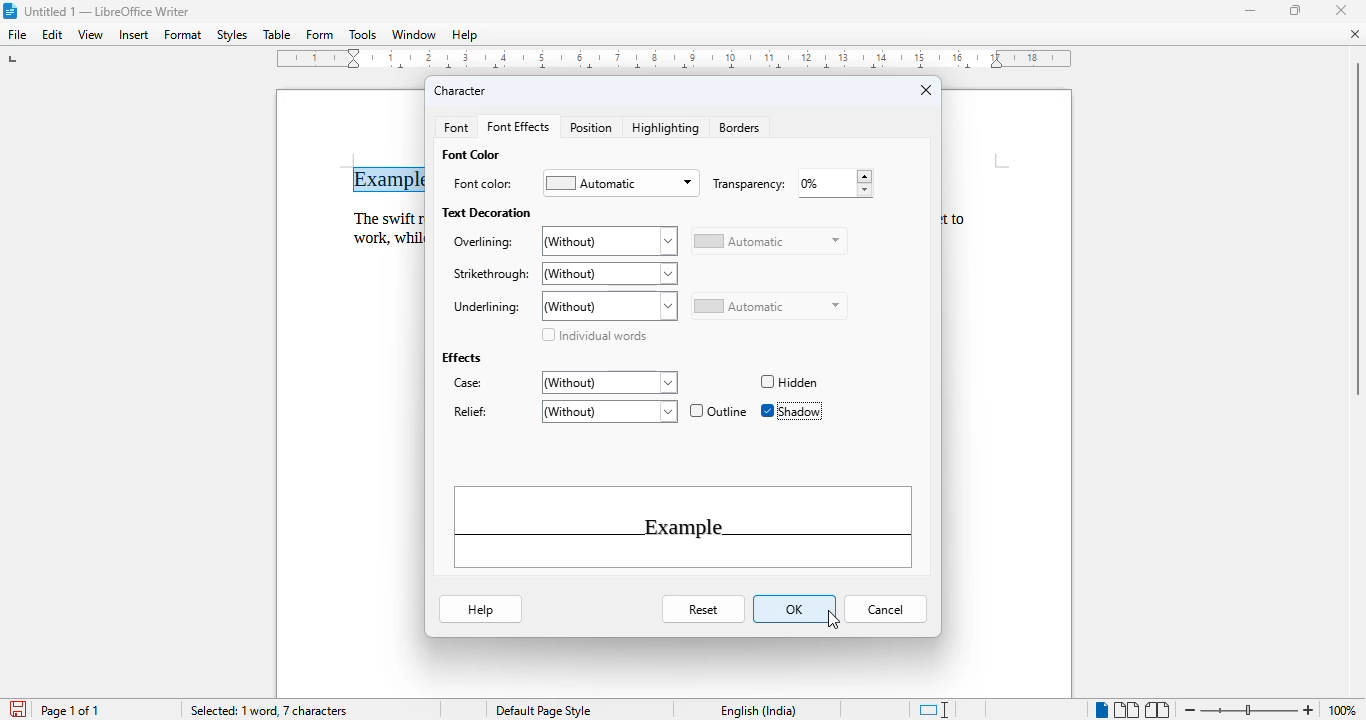  What do you see at coordinates (470, 154) in the screenshot?
I see `font color` at bounding box center [470, 154].